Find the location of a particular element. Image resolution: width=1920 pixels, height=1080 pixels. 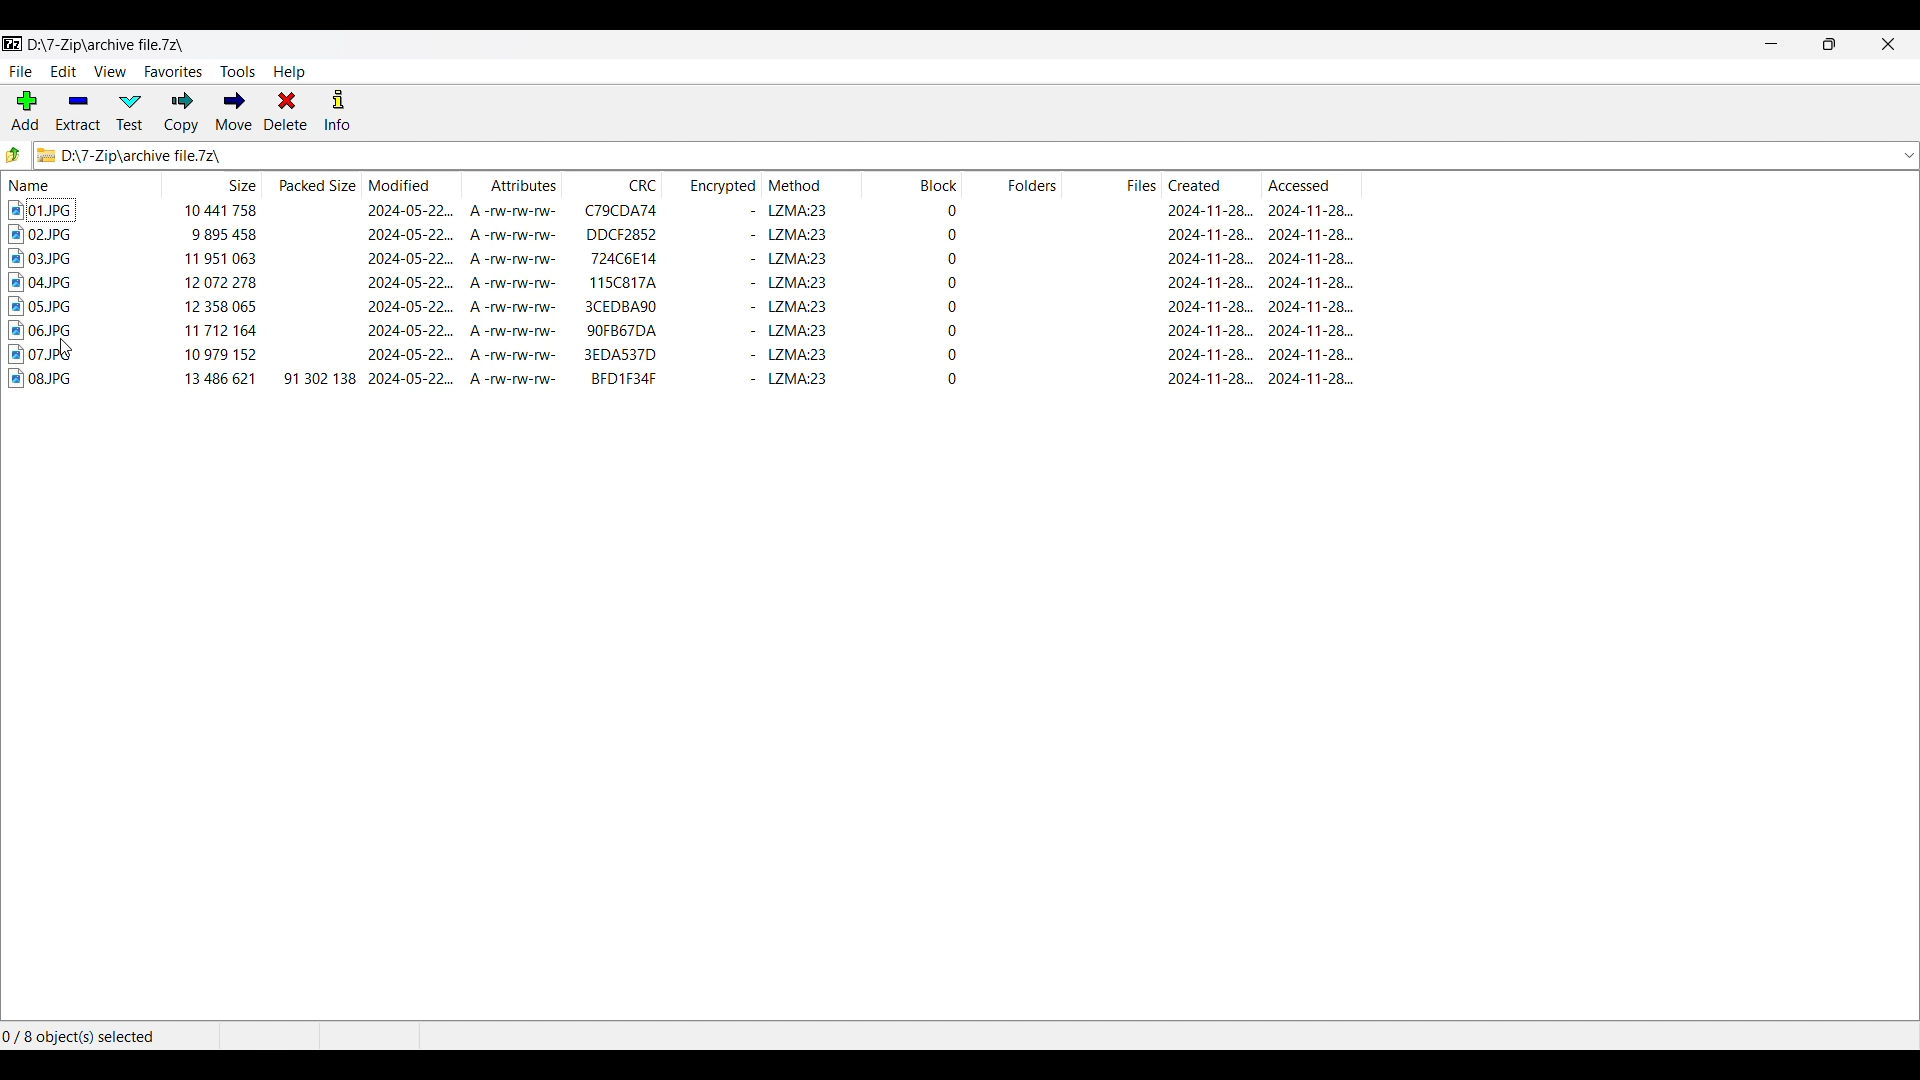

block start is located at coordinates (942, 257).